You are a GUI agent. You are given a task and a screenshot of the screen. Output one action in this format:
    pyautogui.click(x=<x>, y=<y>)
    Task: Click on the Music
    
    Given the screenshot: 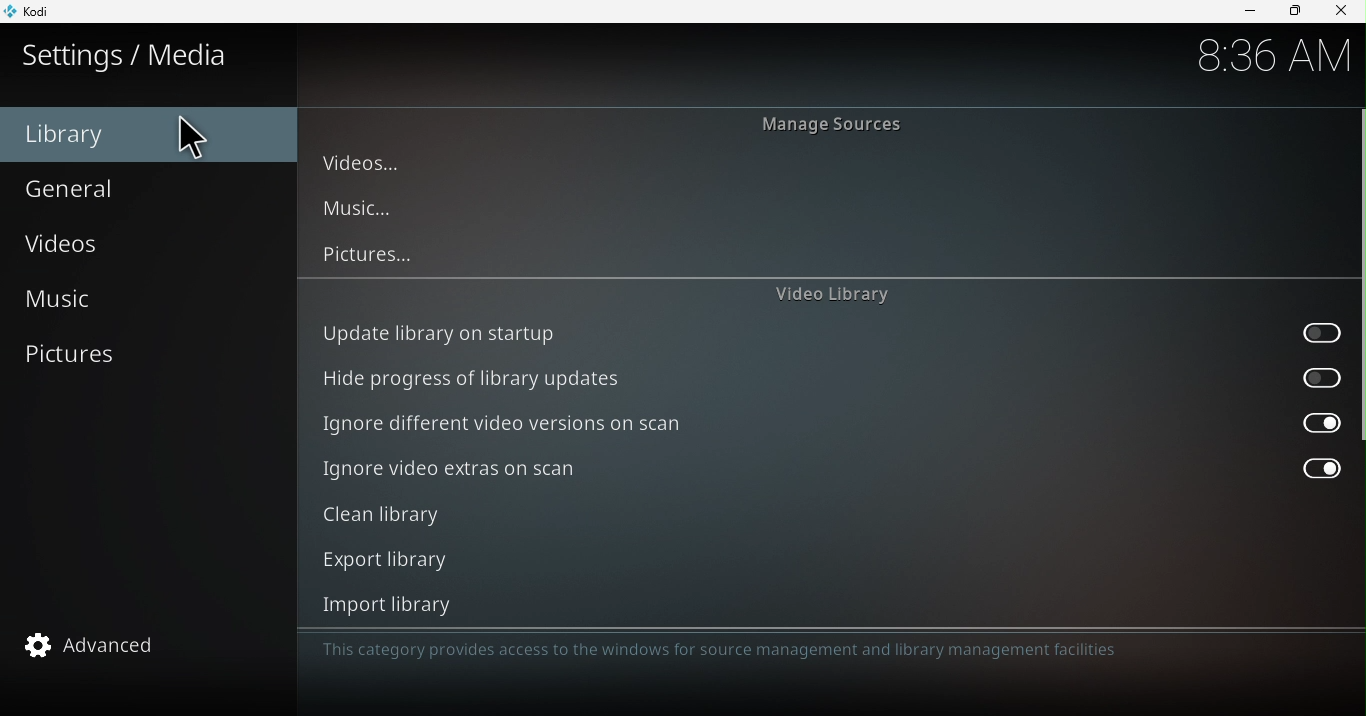 What is the action you would take?
    pyautogui.click(x=367, y=210)
    